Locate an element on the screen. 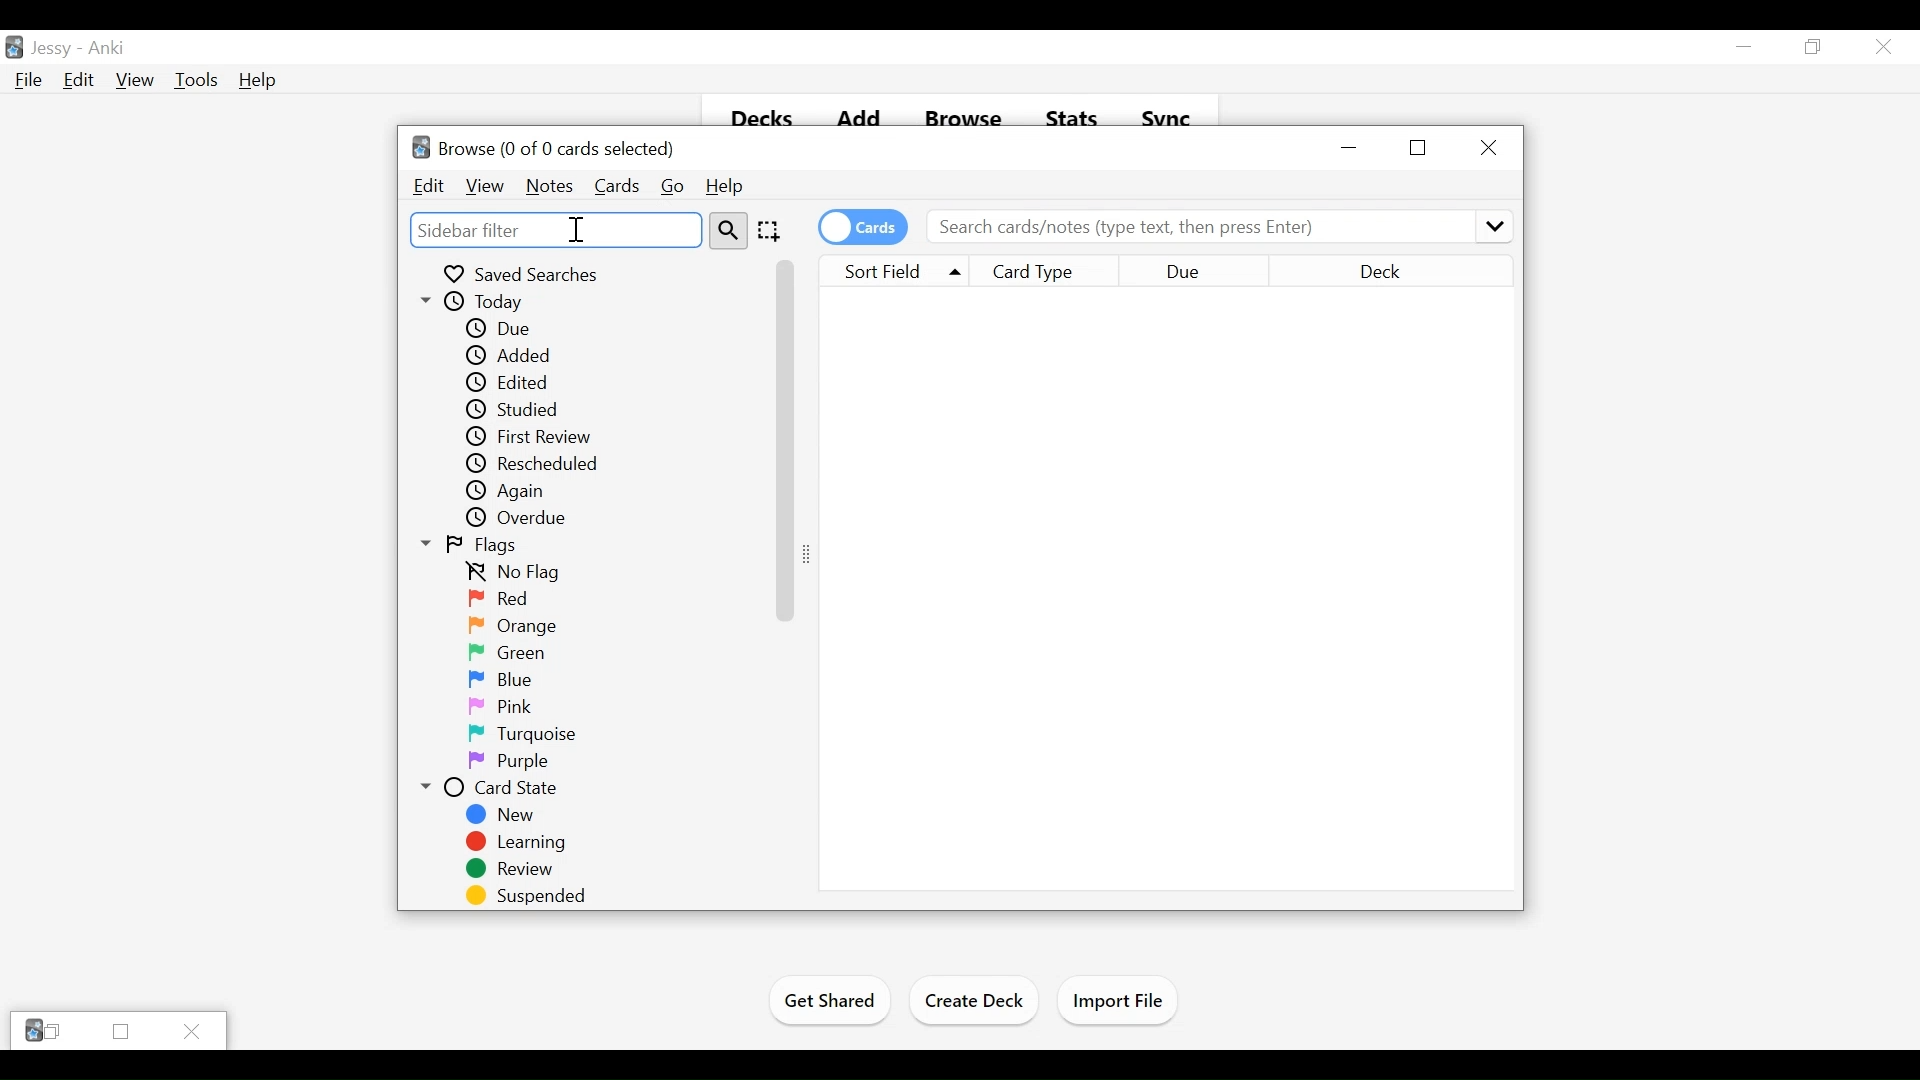  Edited is located at coordinates (511, 383).